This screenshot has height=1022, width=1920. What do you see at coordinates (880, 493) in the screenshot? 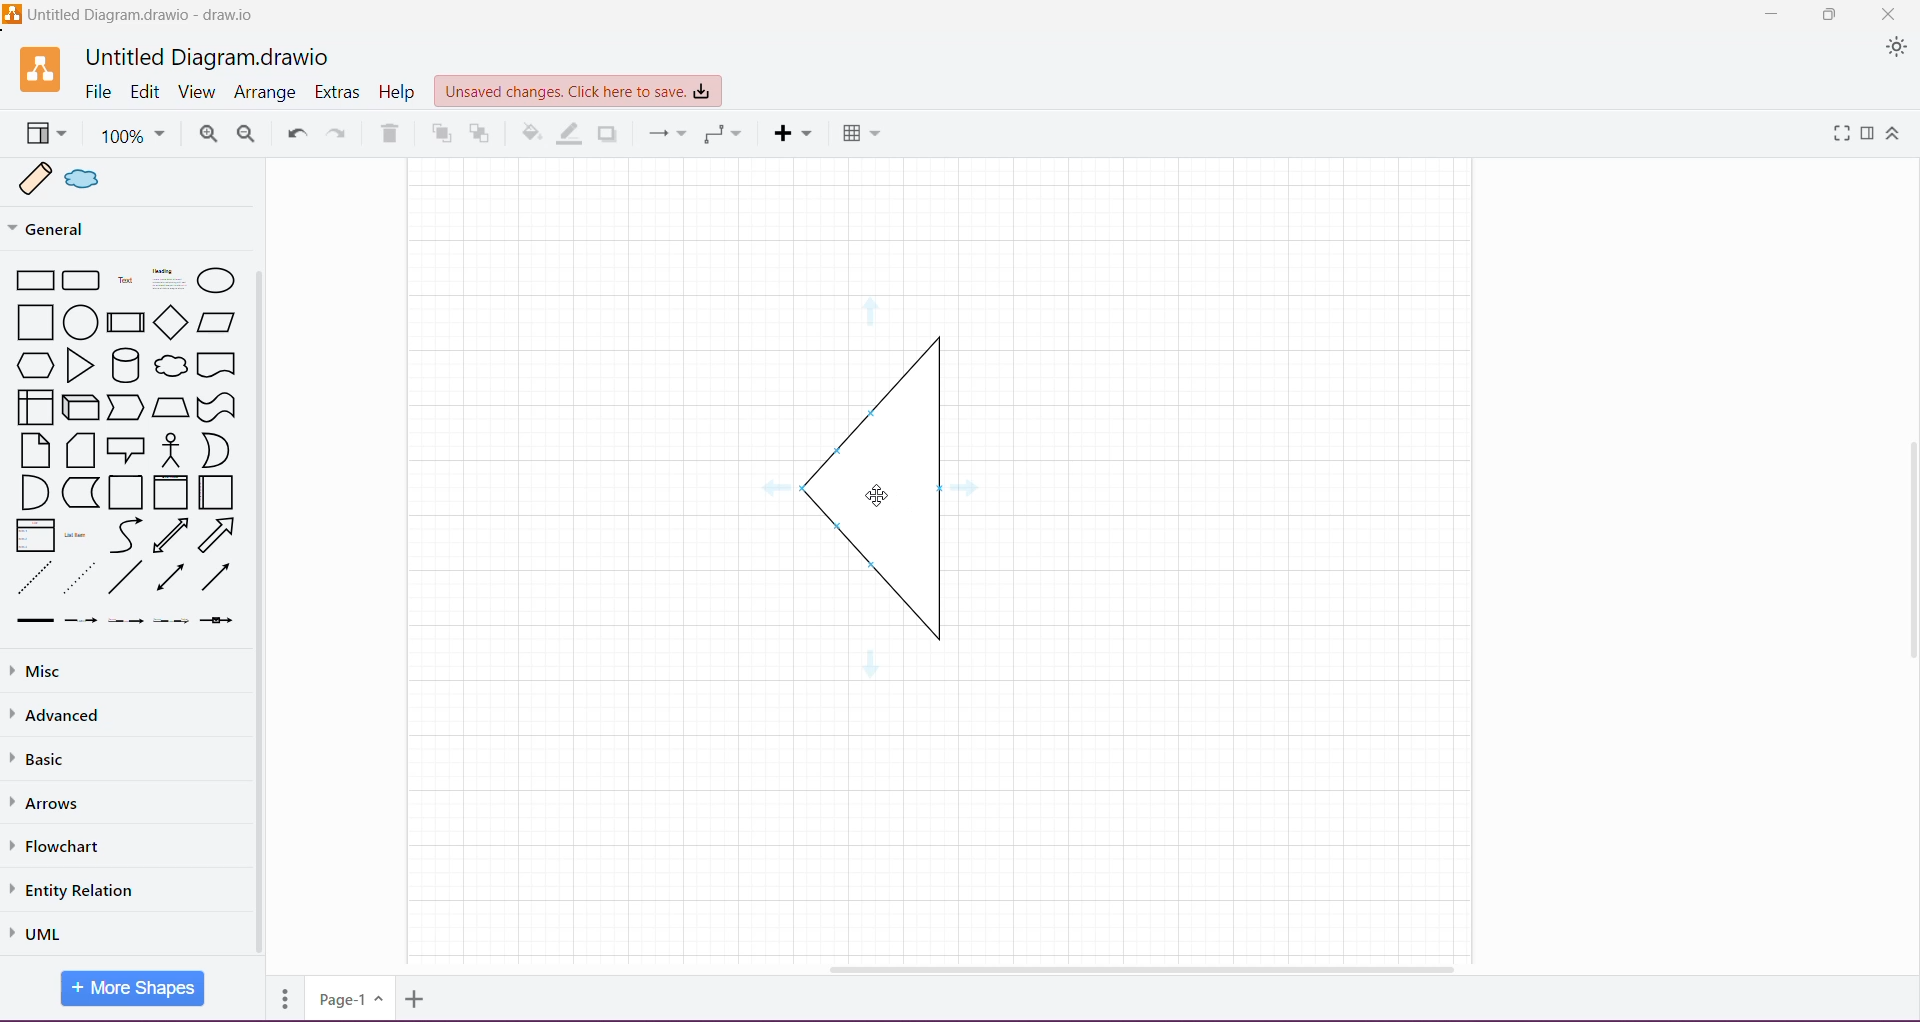
I see `Shape` at bounding box center [880, 493].